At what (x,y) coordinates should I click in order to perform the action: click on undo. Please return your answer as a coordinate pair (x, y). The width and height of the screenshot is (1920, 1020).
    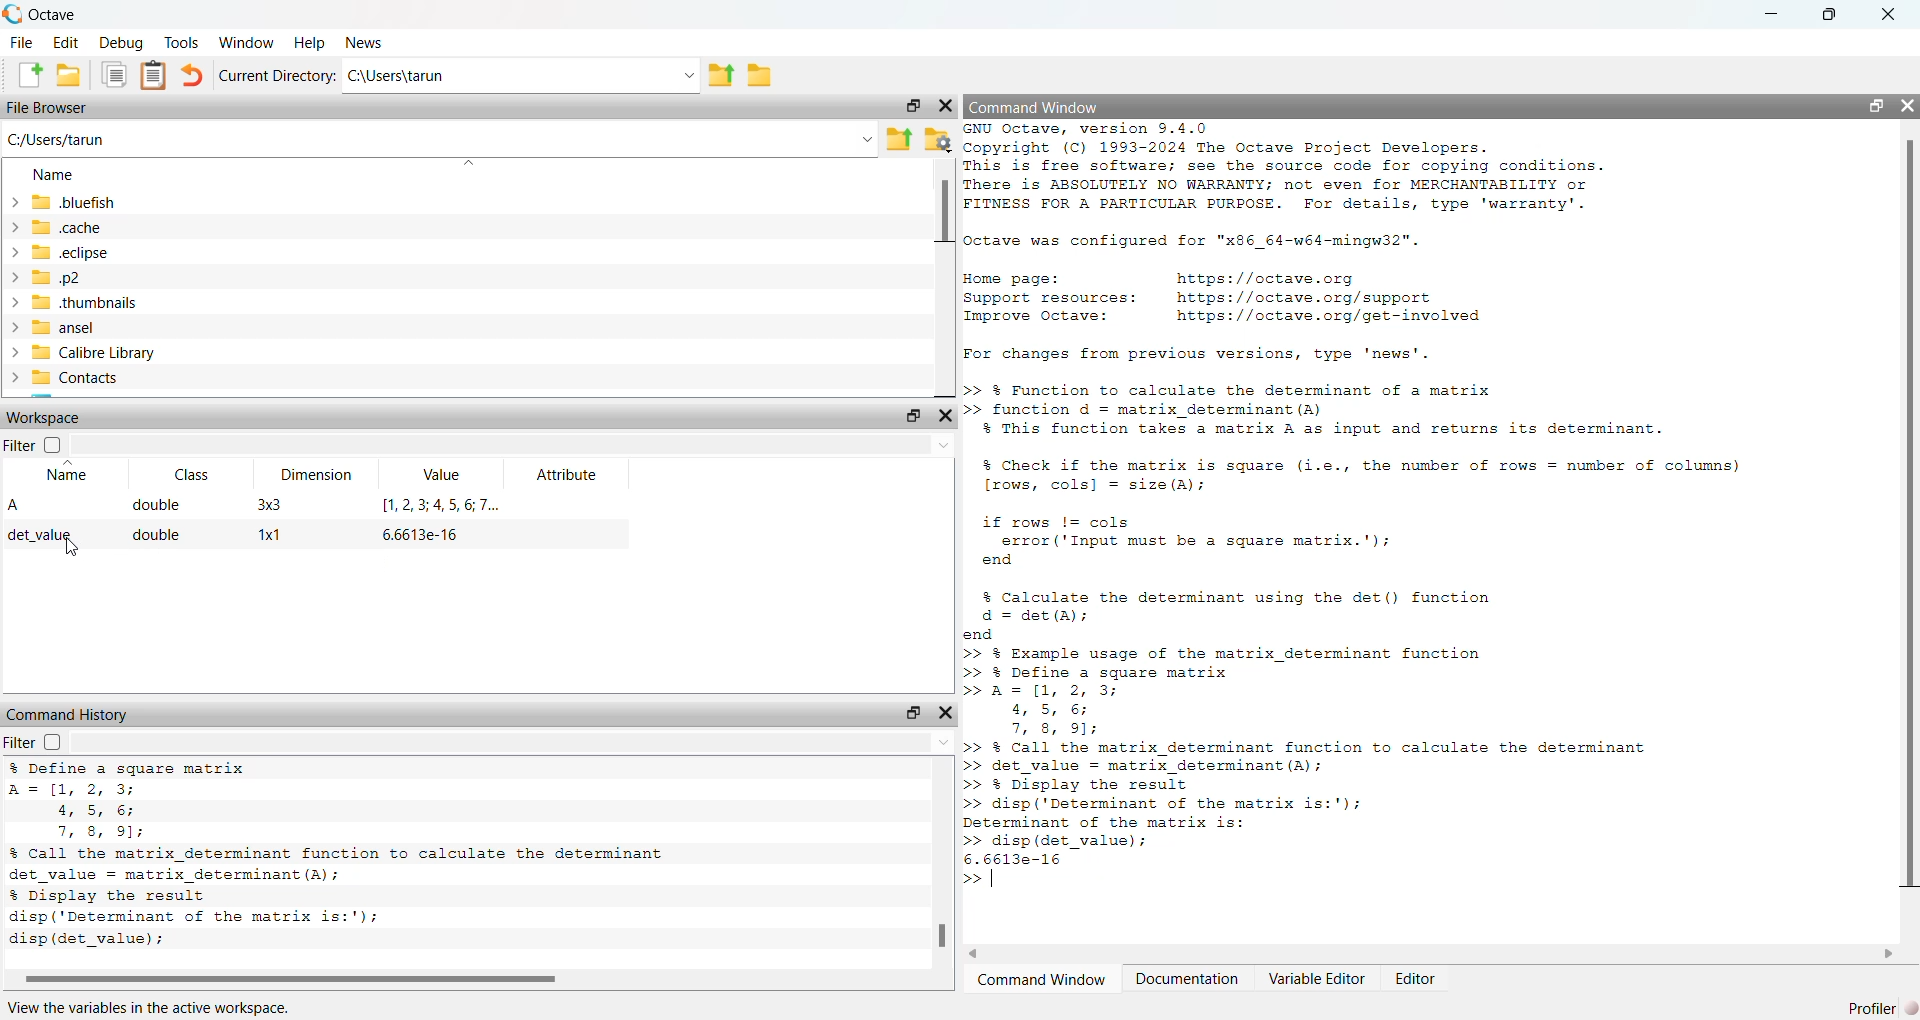
    Looking at the image, I should click on (194, 76).